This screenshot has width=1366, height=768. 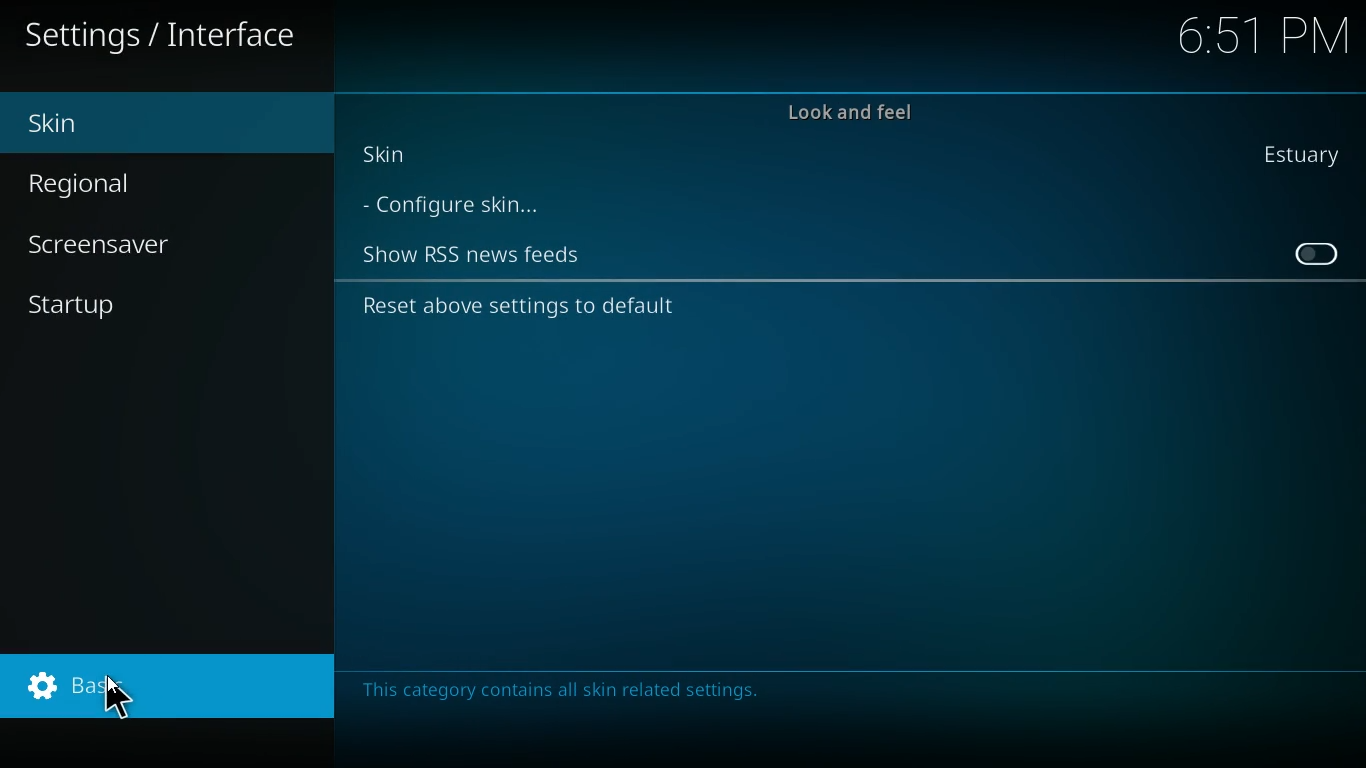 What do you see at coordinates (143, 185) in the screenshot?
I see `regional` at bounding box center [143, 185].